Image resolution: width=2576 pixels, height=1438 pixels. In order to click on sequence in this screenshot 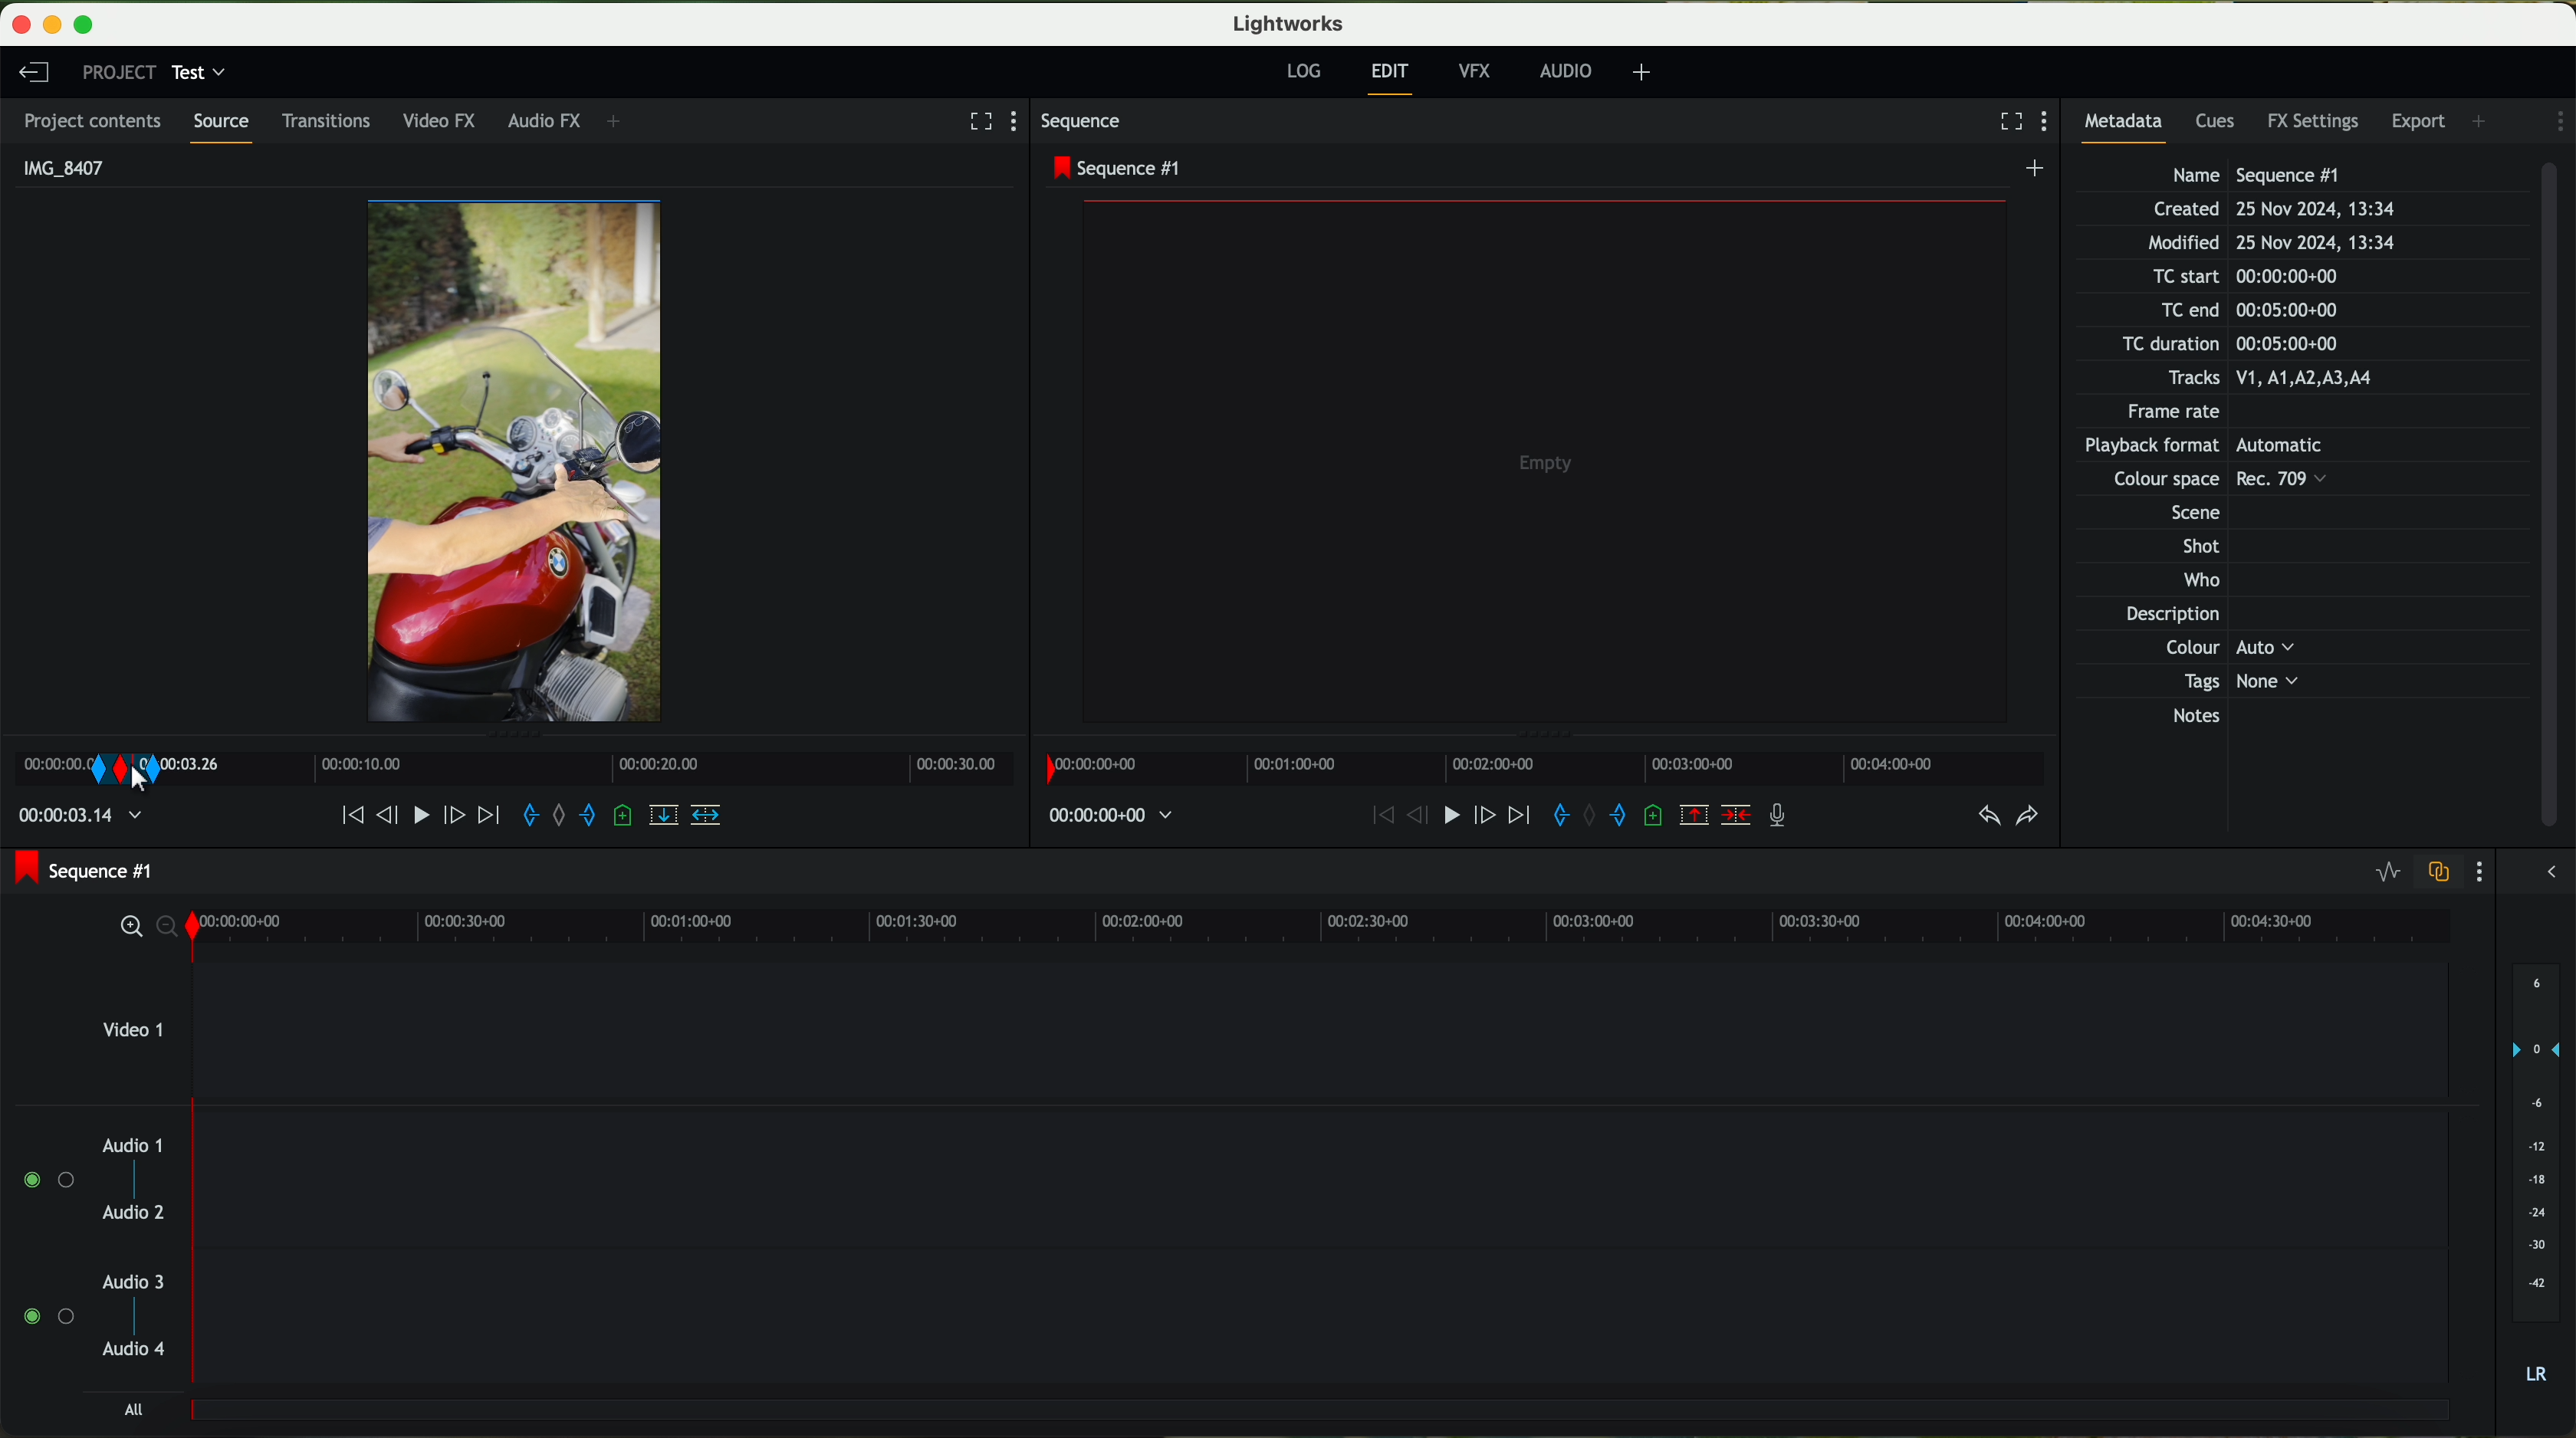, I will do `click(1088, 124)`.